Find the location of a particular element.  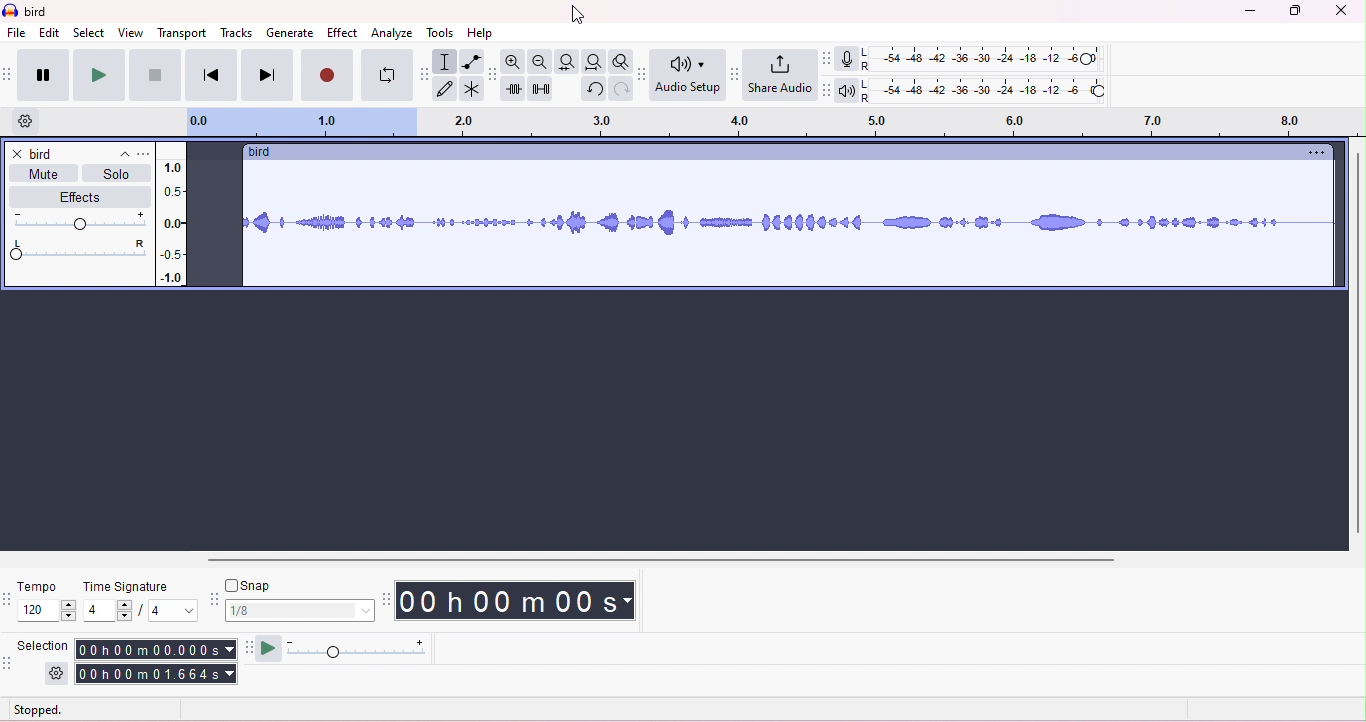

edit is located at coordinates (50, 33).